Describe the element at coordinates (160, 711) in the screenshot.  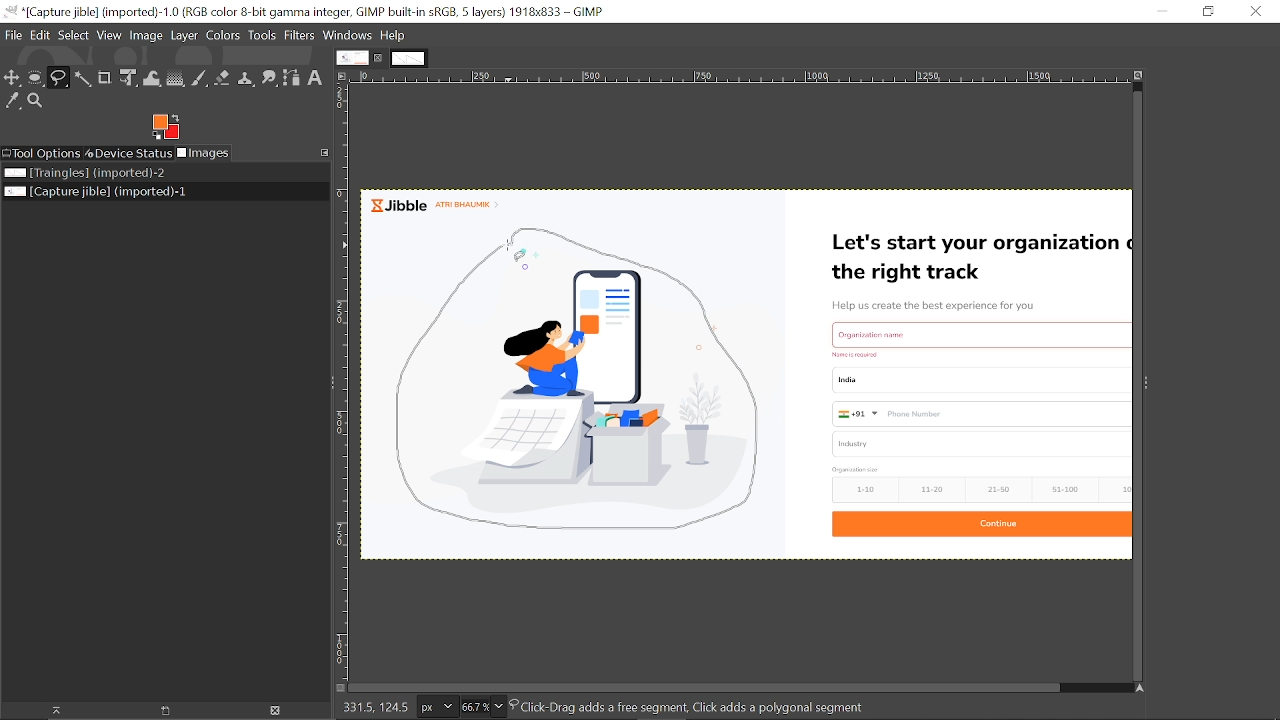
I see `open new display for the image` at that location.